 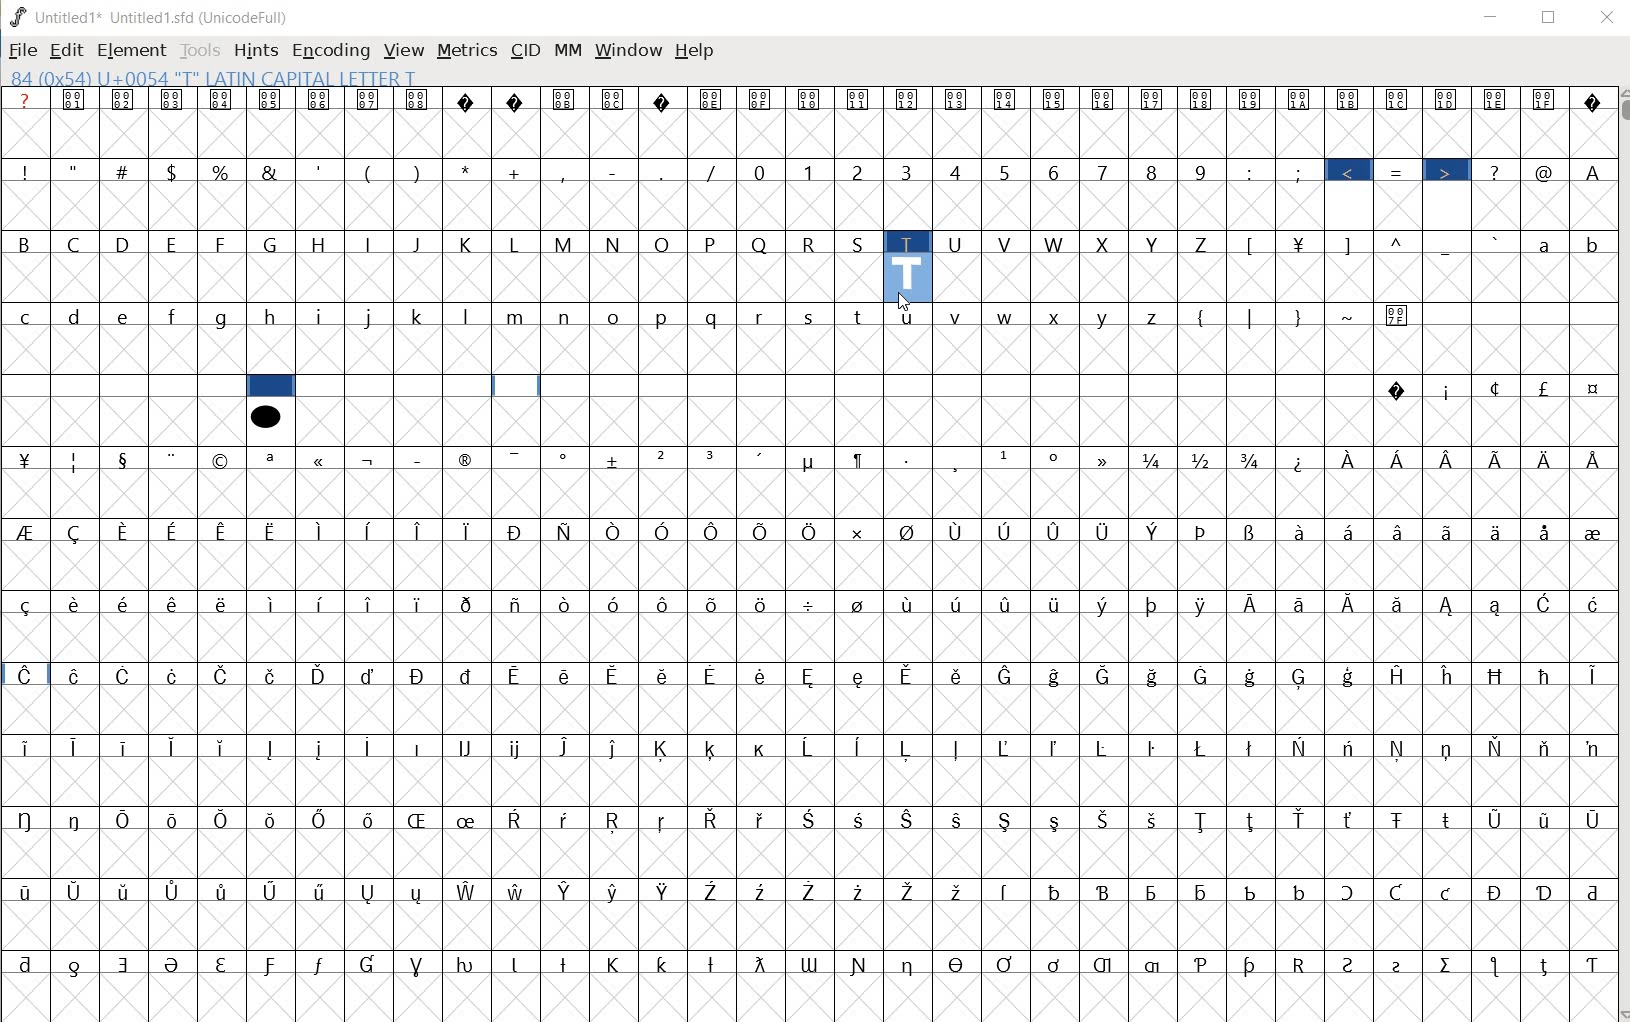 What do you see at coordinates (1351, 317) in the screenshot?
I see `~` at bounding box center [1351, 317].